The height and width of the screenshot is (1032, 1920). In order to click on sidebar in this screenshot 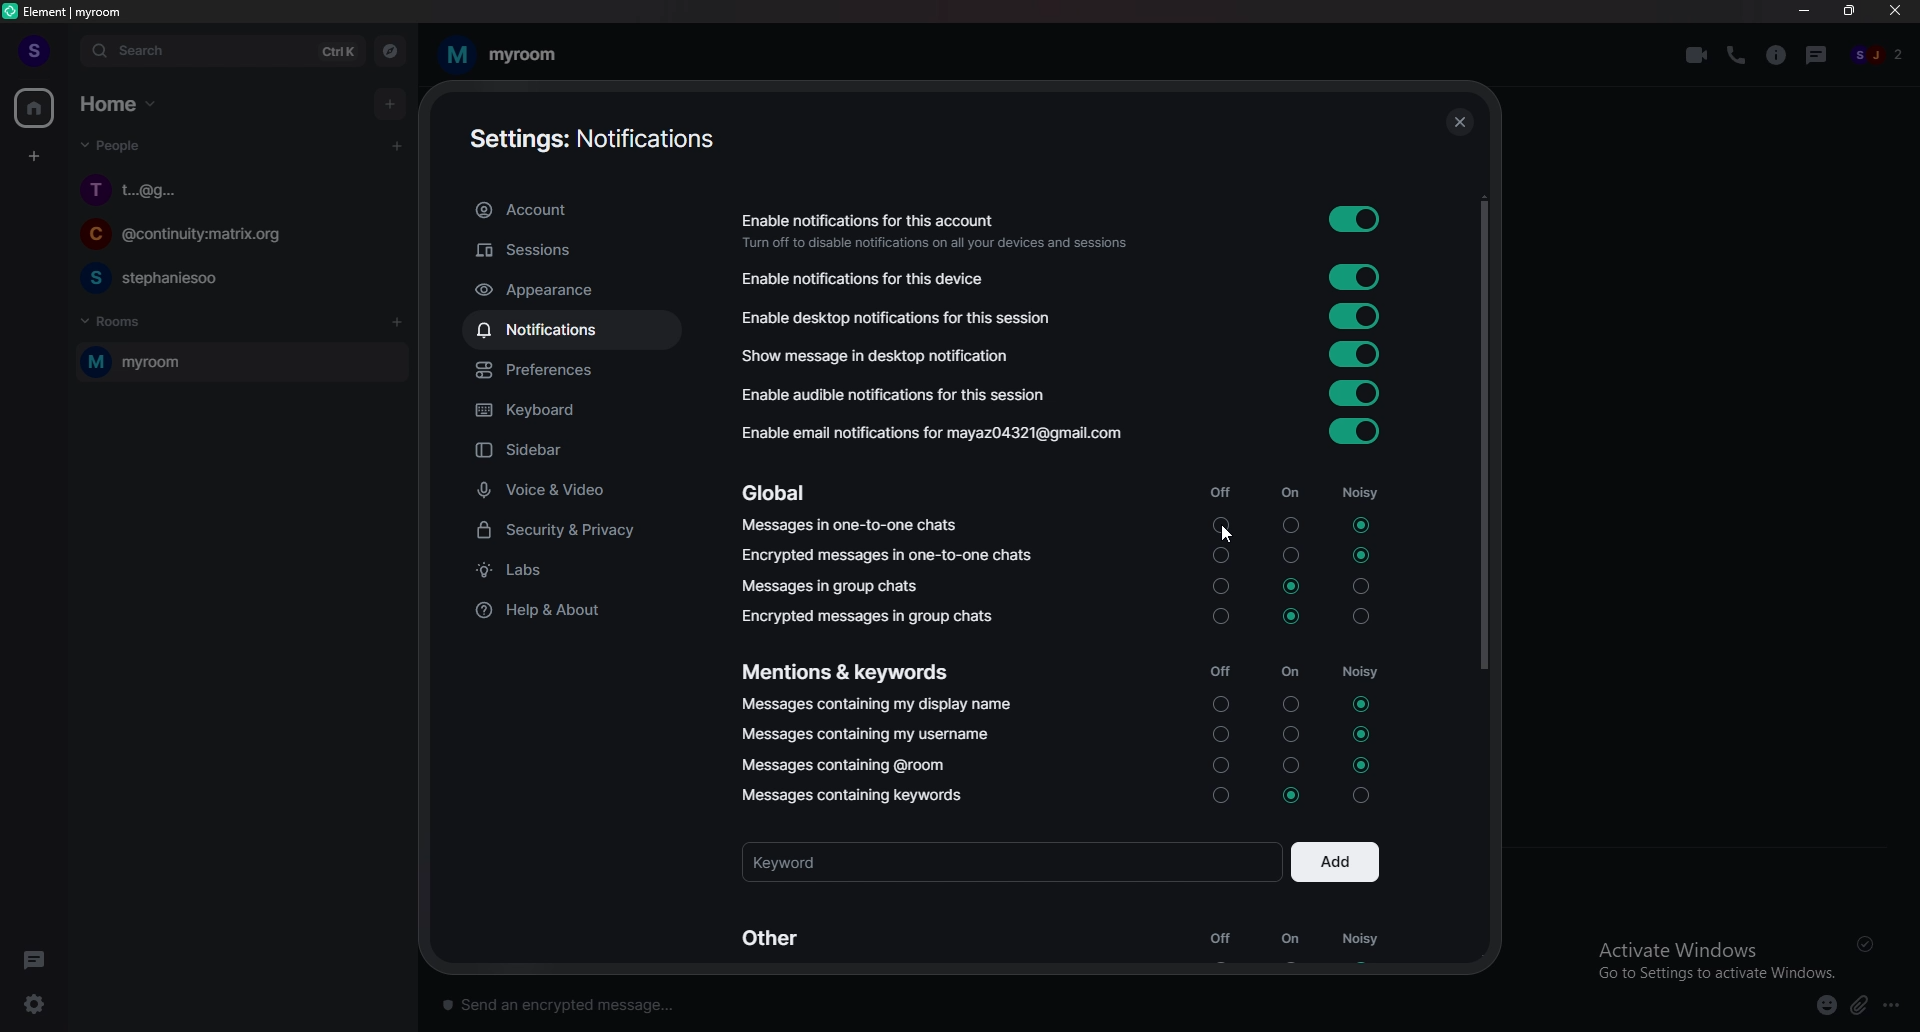, I will do `click(583, 451)`.